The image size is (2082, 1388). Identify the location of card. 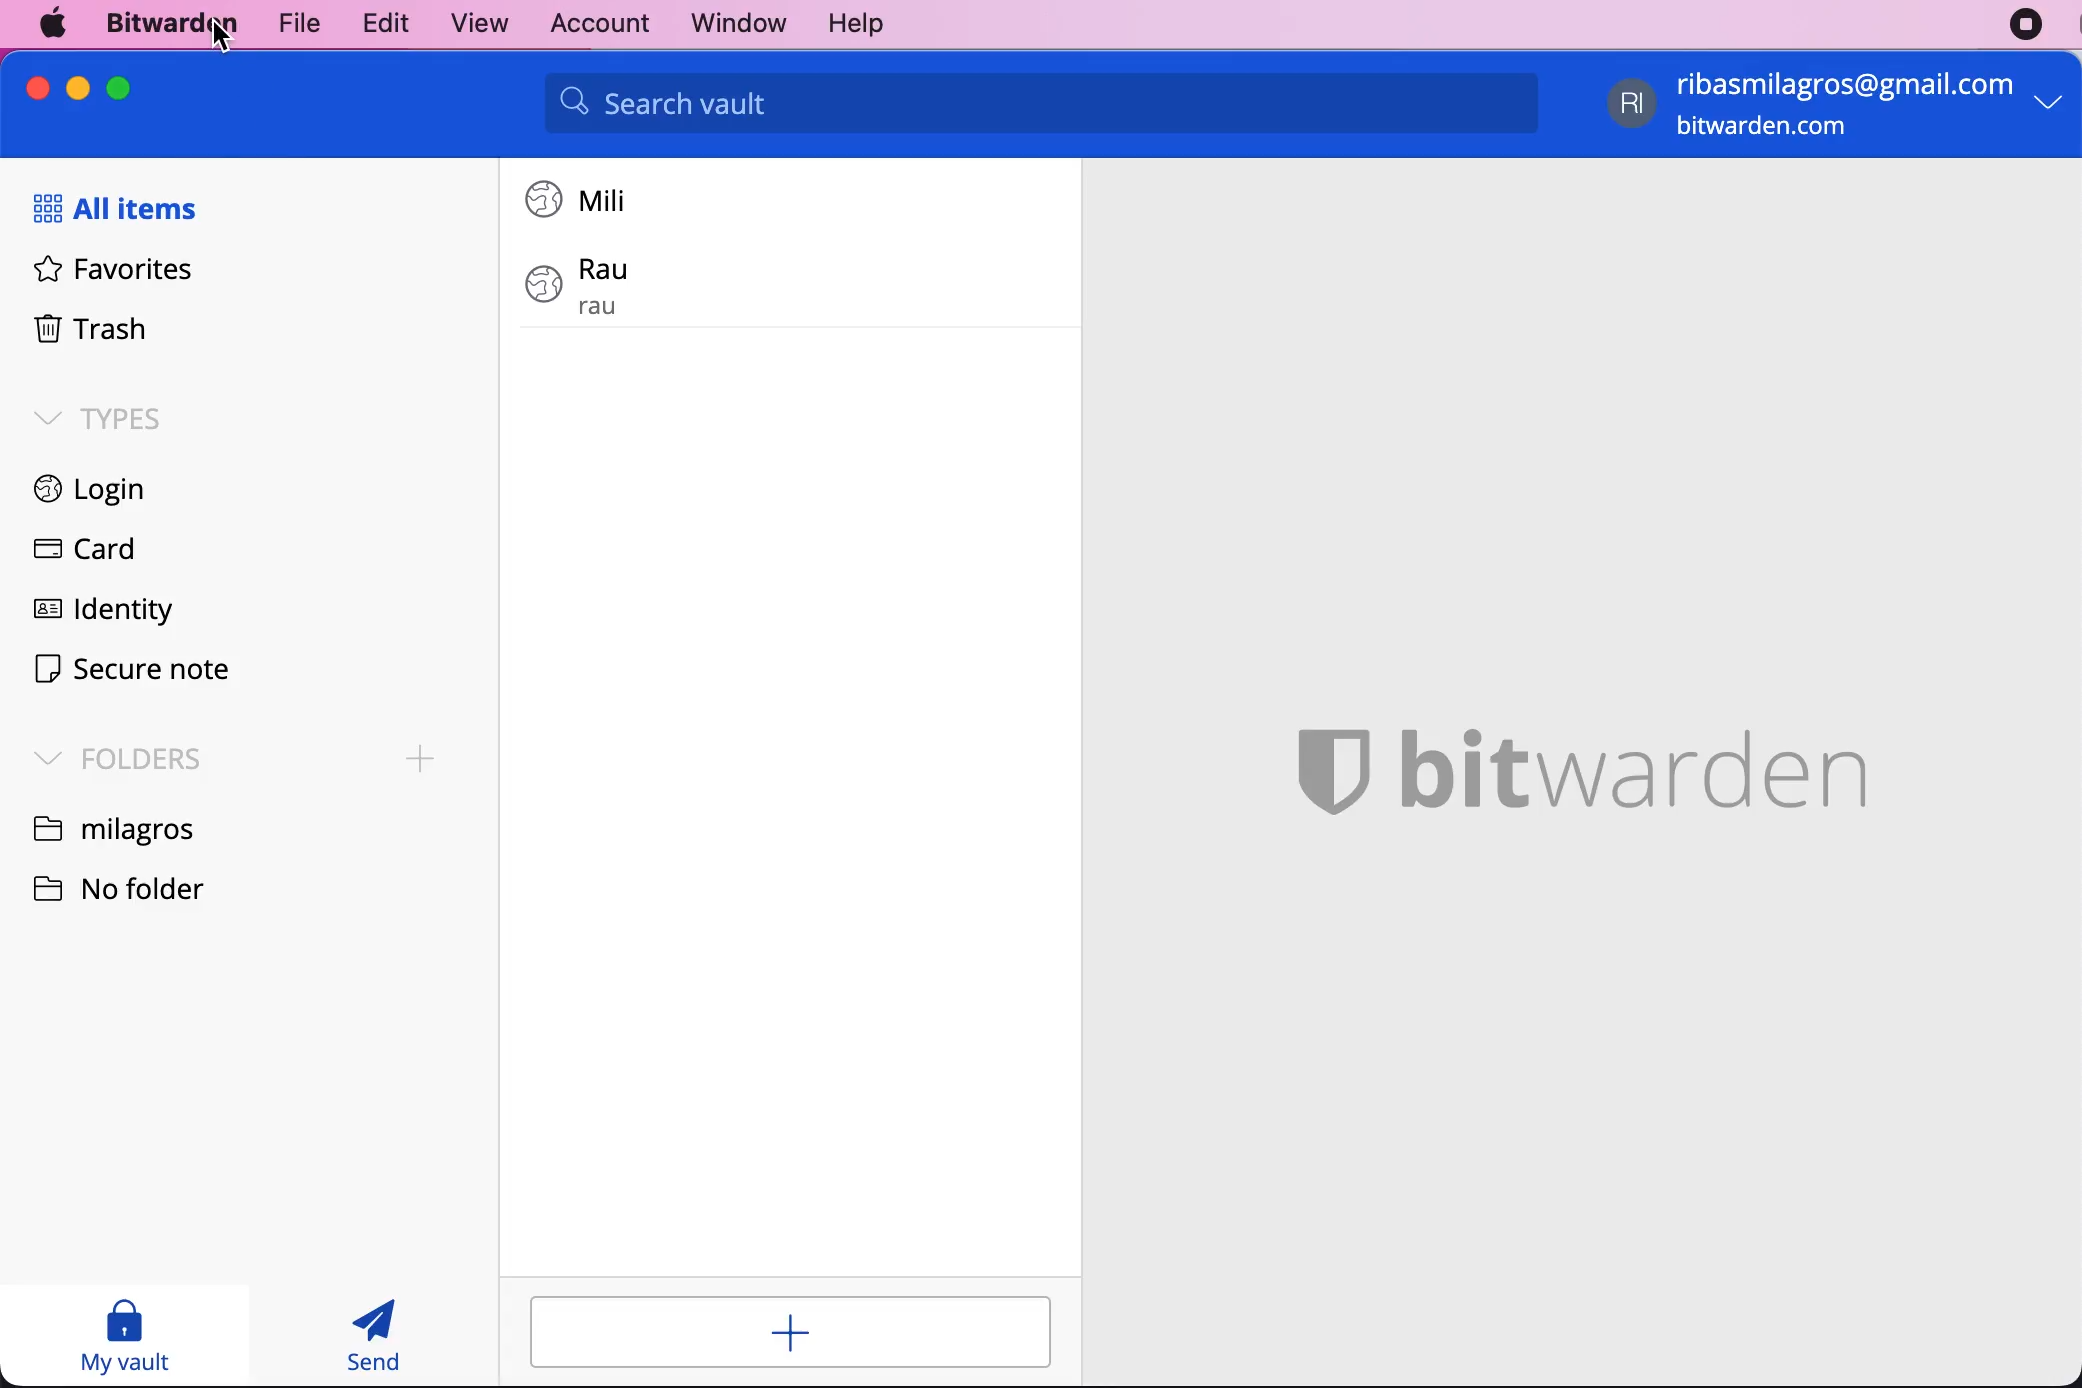
(78, 552).